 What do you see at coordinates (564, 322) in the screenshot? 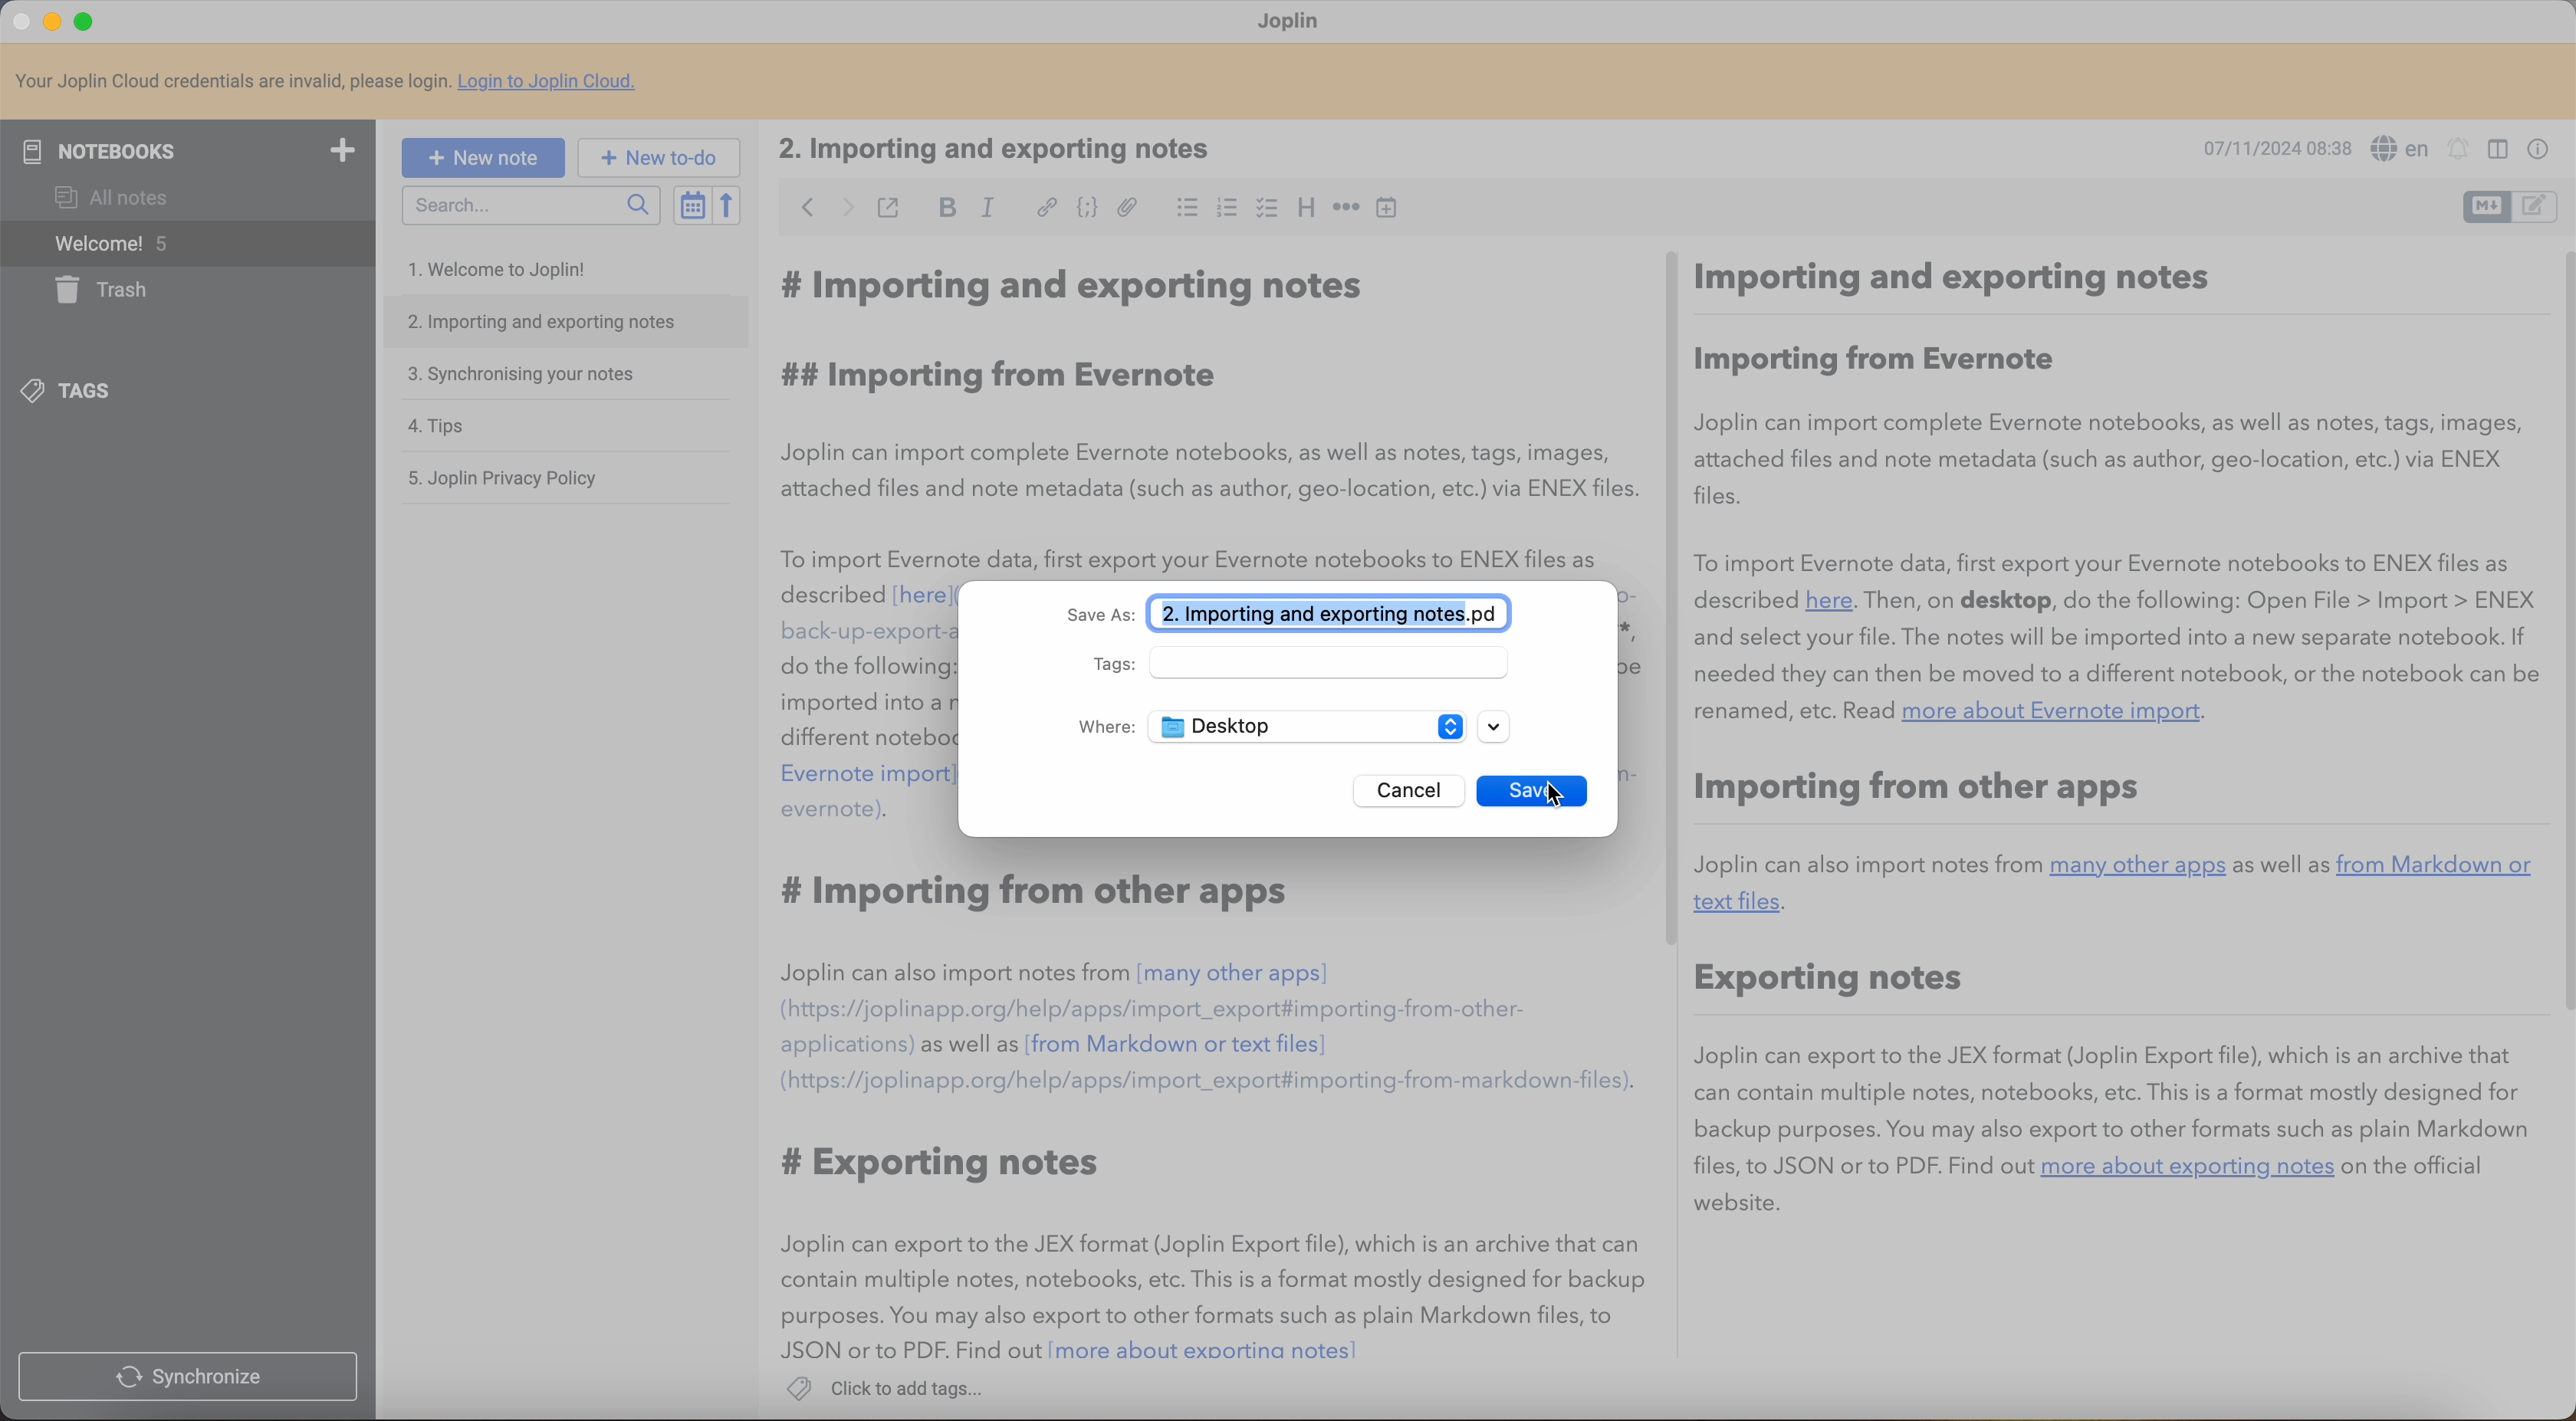
I see `importing and exporting notes` at bounding box center [564, 322].